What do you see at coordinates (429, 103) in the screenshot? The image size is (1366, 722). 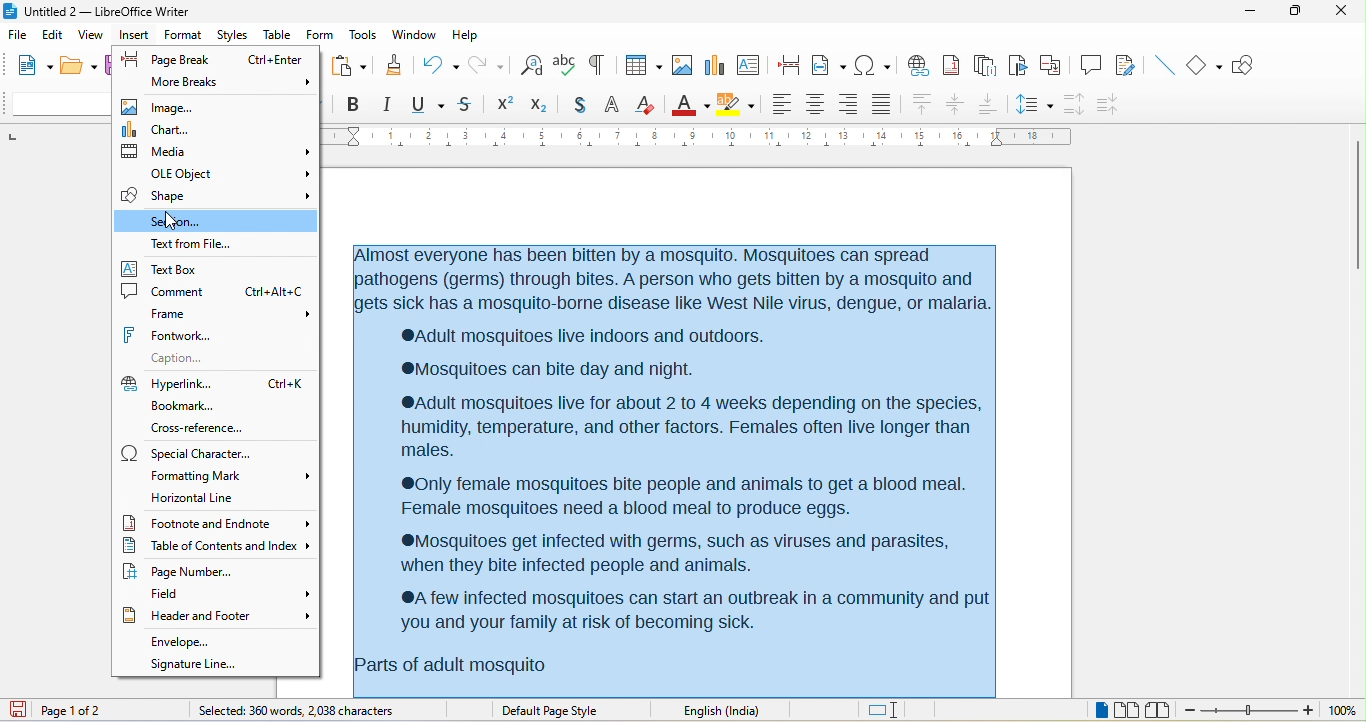 I see `underline` at bounding box center [429, 103].